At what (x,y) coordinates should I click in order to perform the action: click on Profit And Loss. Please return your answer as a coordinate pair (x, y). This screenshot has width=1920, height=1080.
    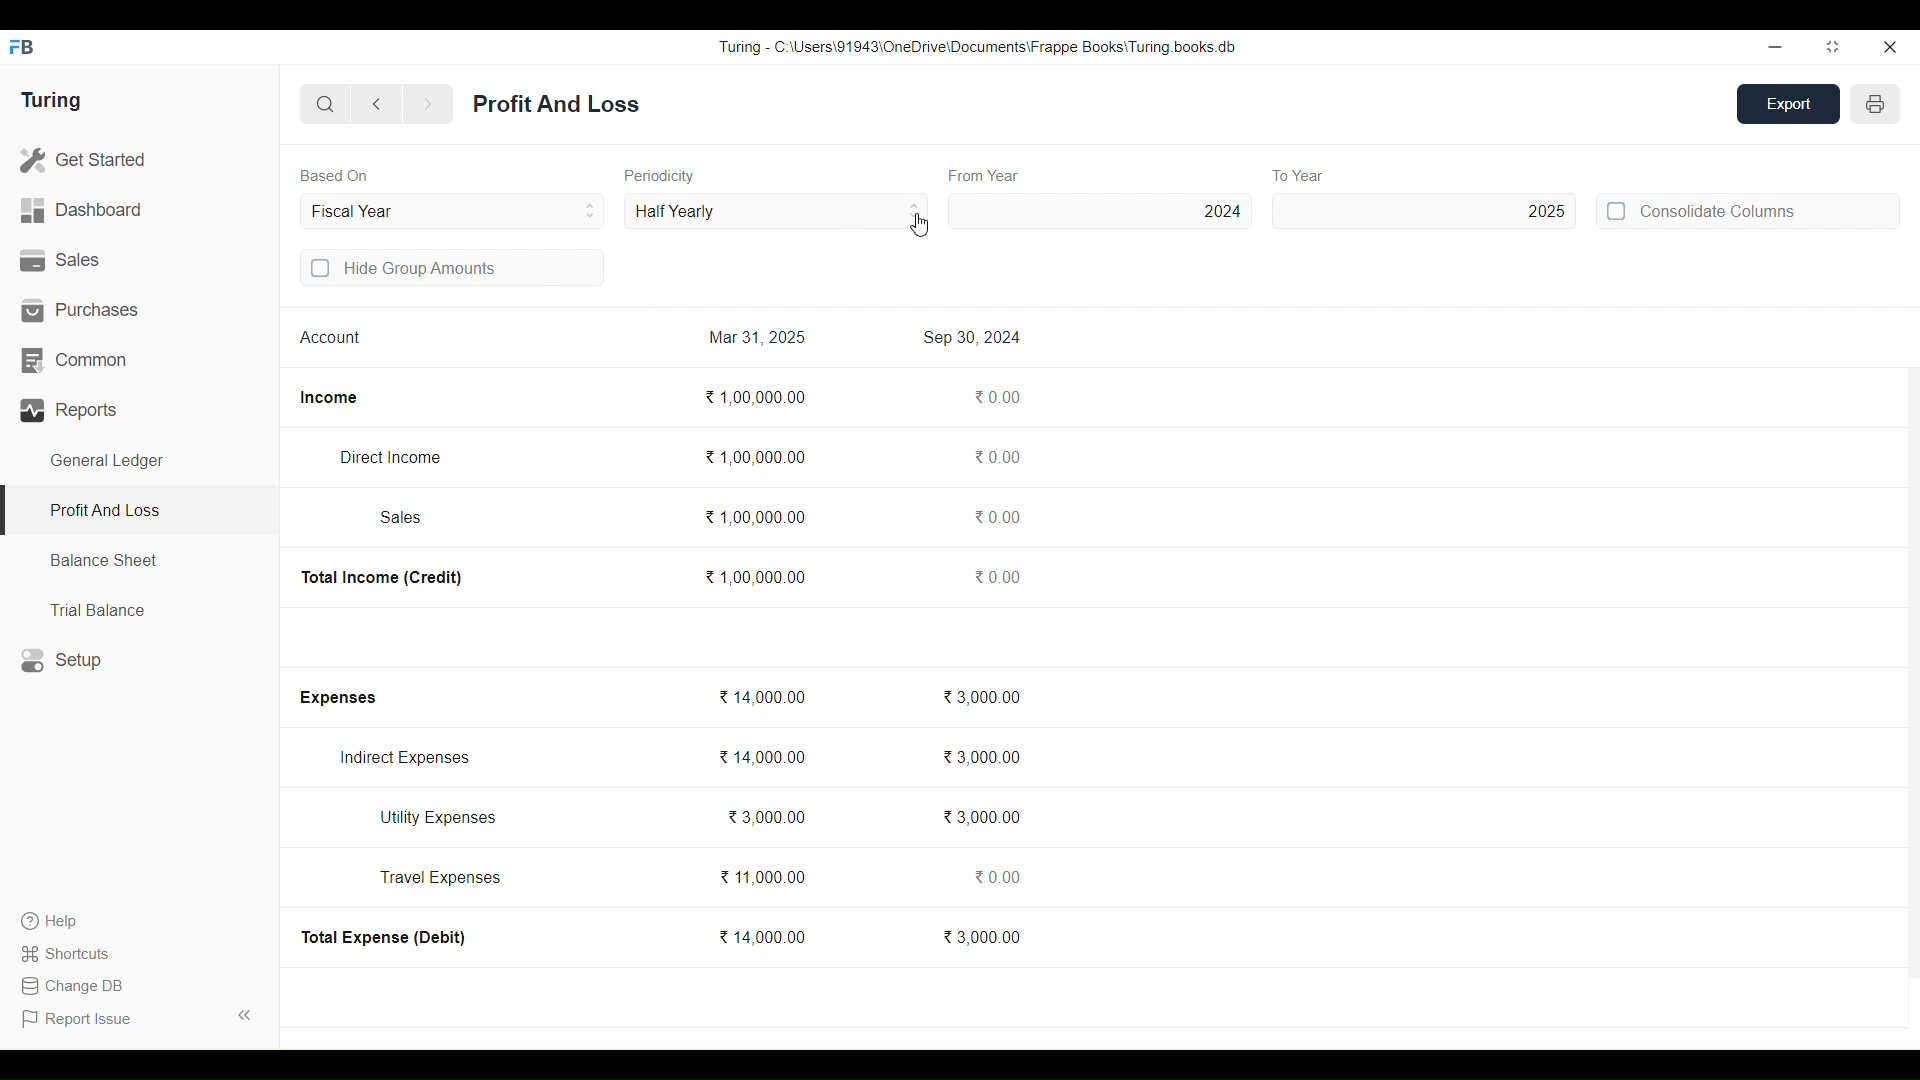
    Looking at the image, I should click on (556, 104).